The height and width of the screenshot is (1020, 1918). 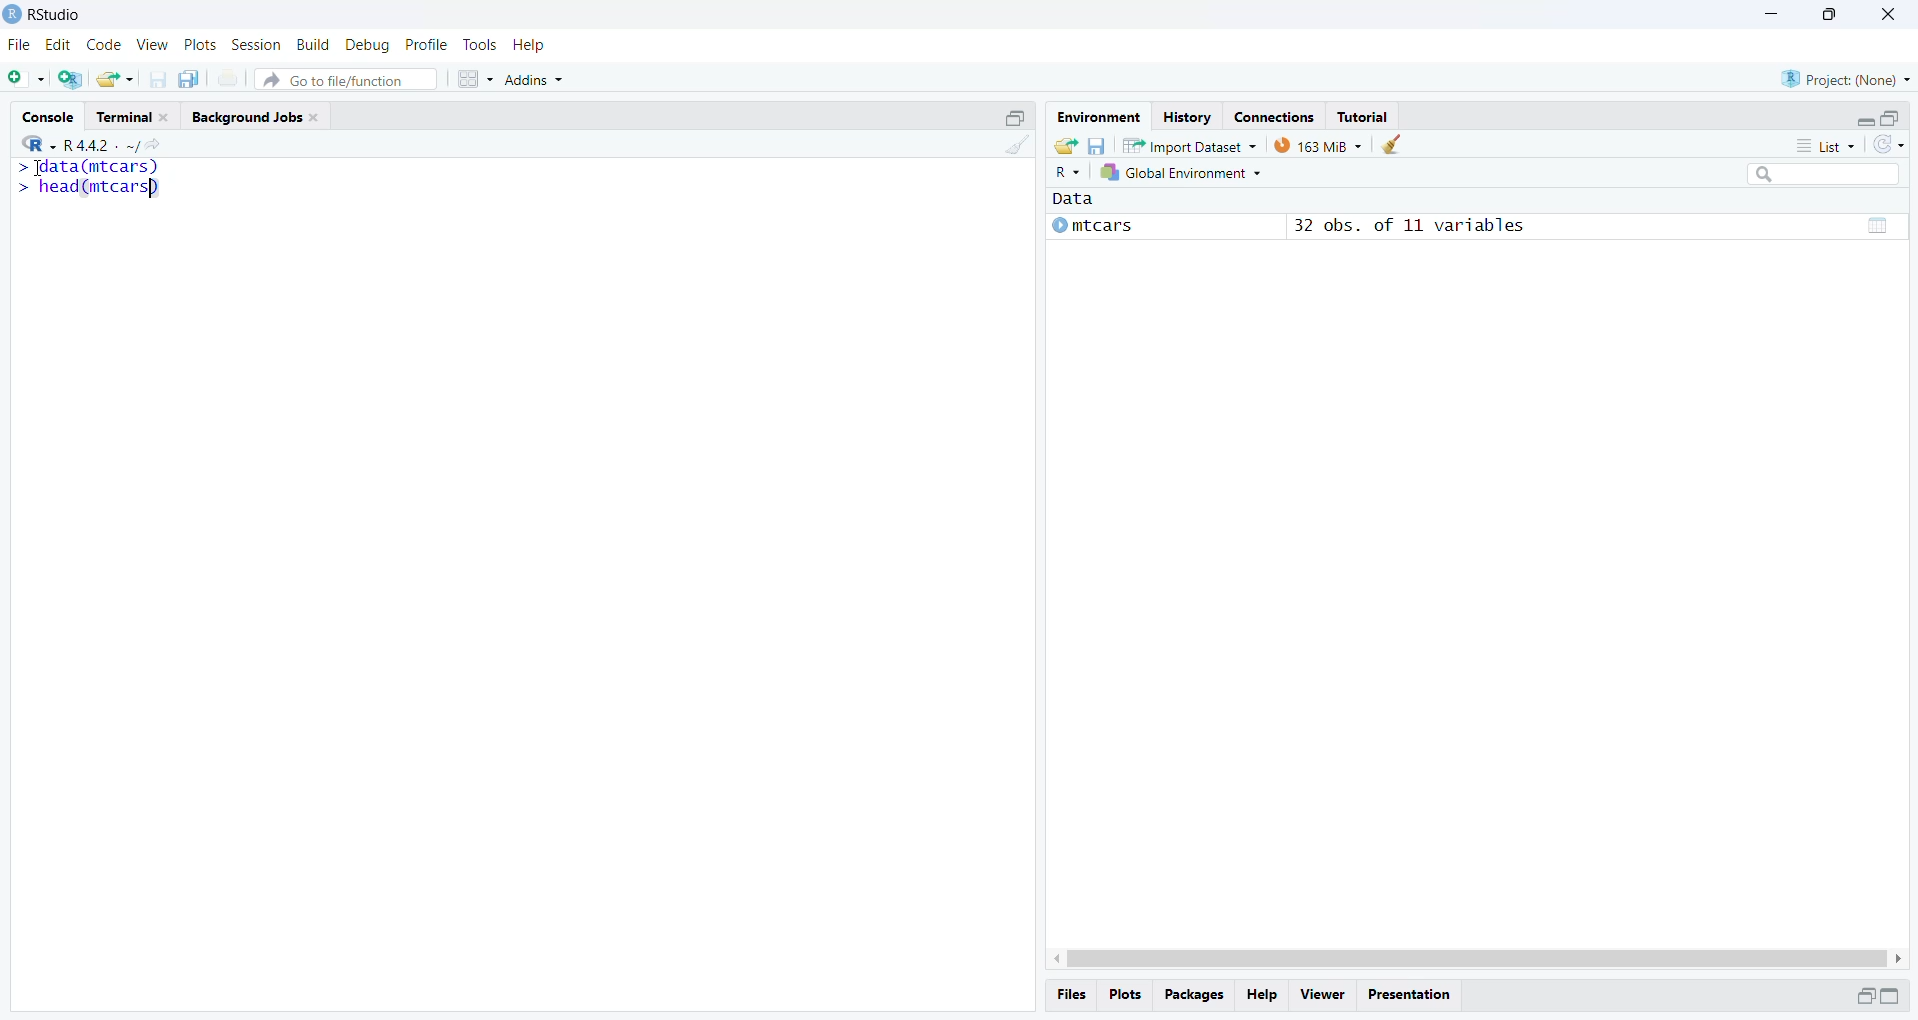 What do you see at coordinates (1325, 995) in the screenshot?
I see `viewer` at bounding box center [1325, 995].